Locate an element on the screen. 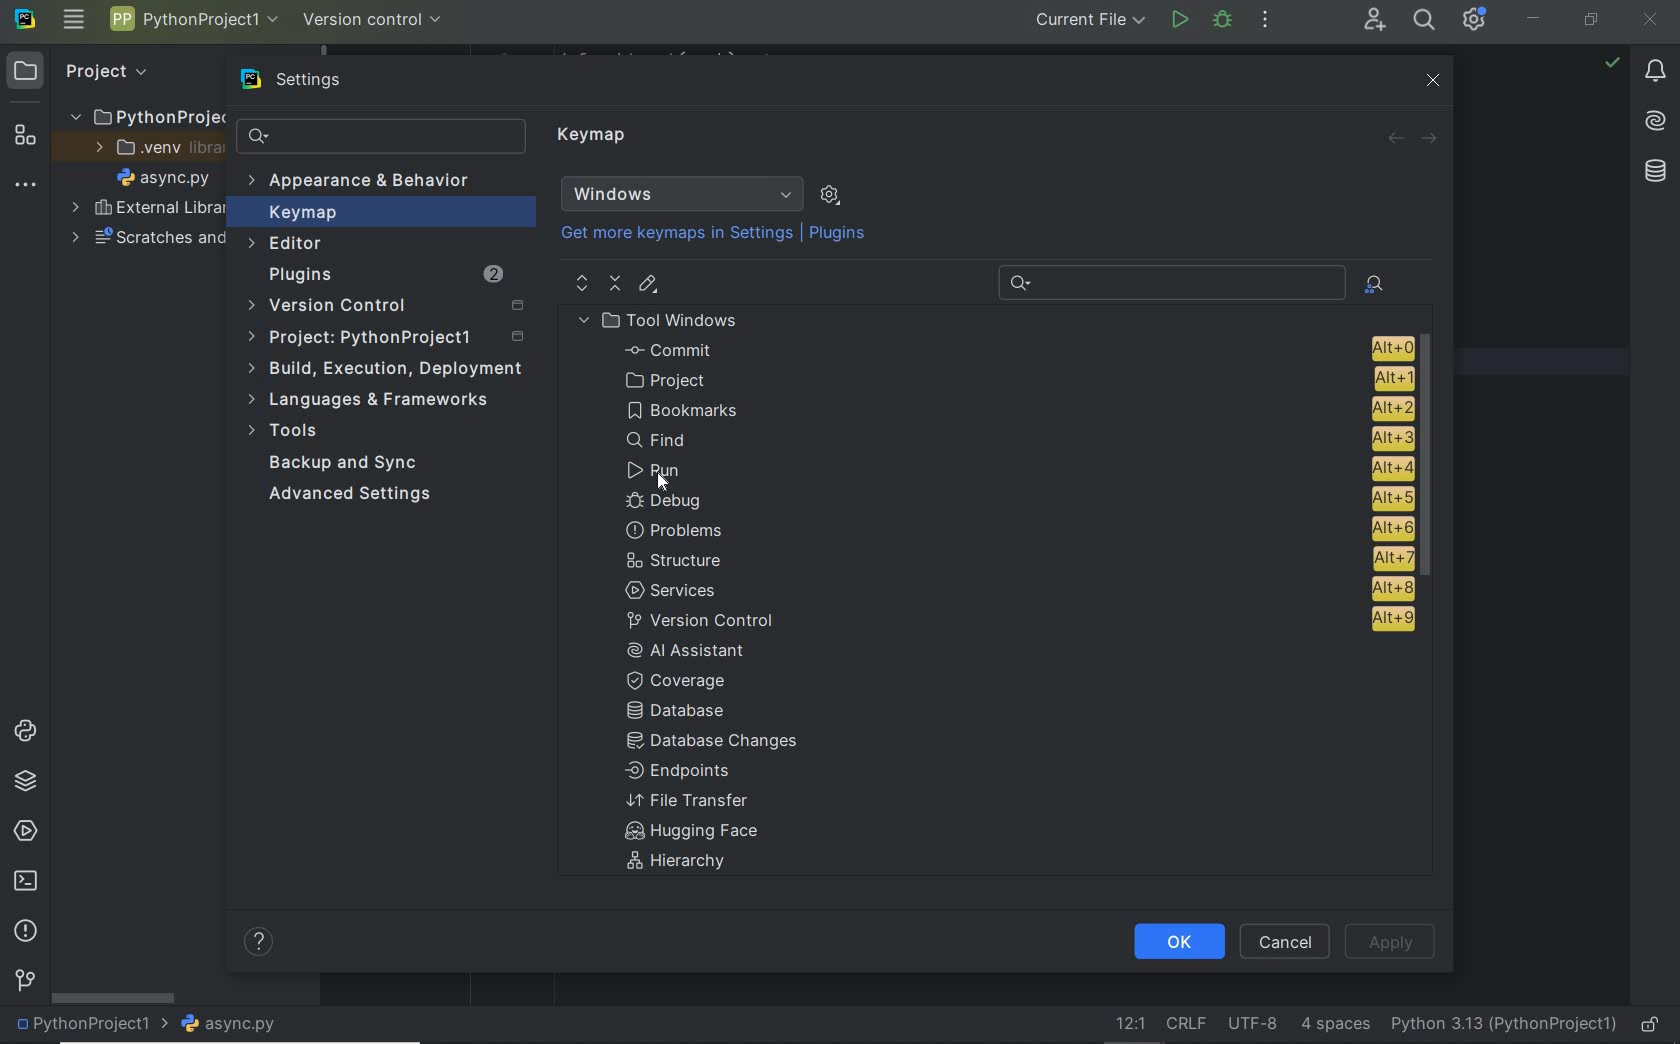  go to line is located at coordinates (1127, 1025).